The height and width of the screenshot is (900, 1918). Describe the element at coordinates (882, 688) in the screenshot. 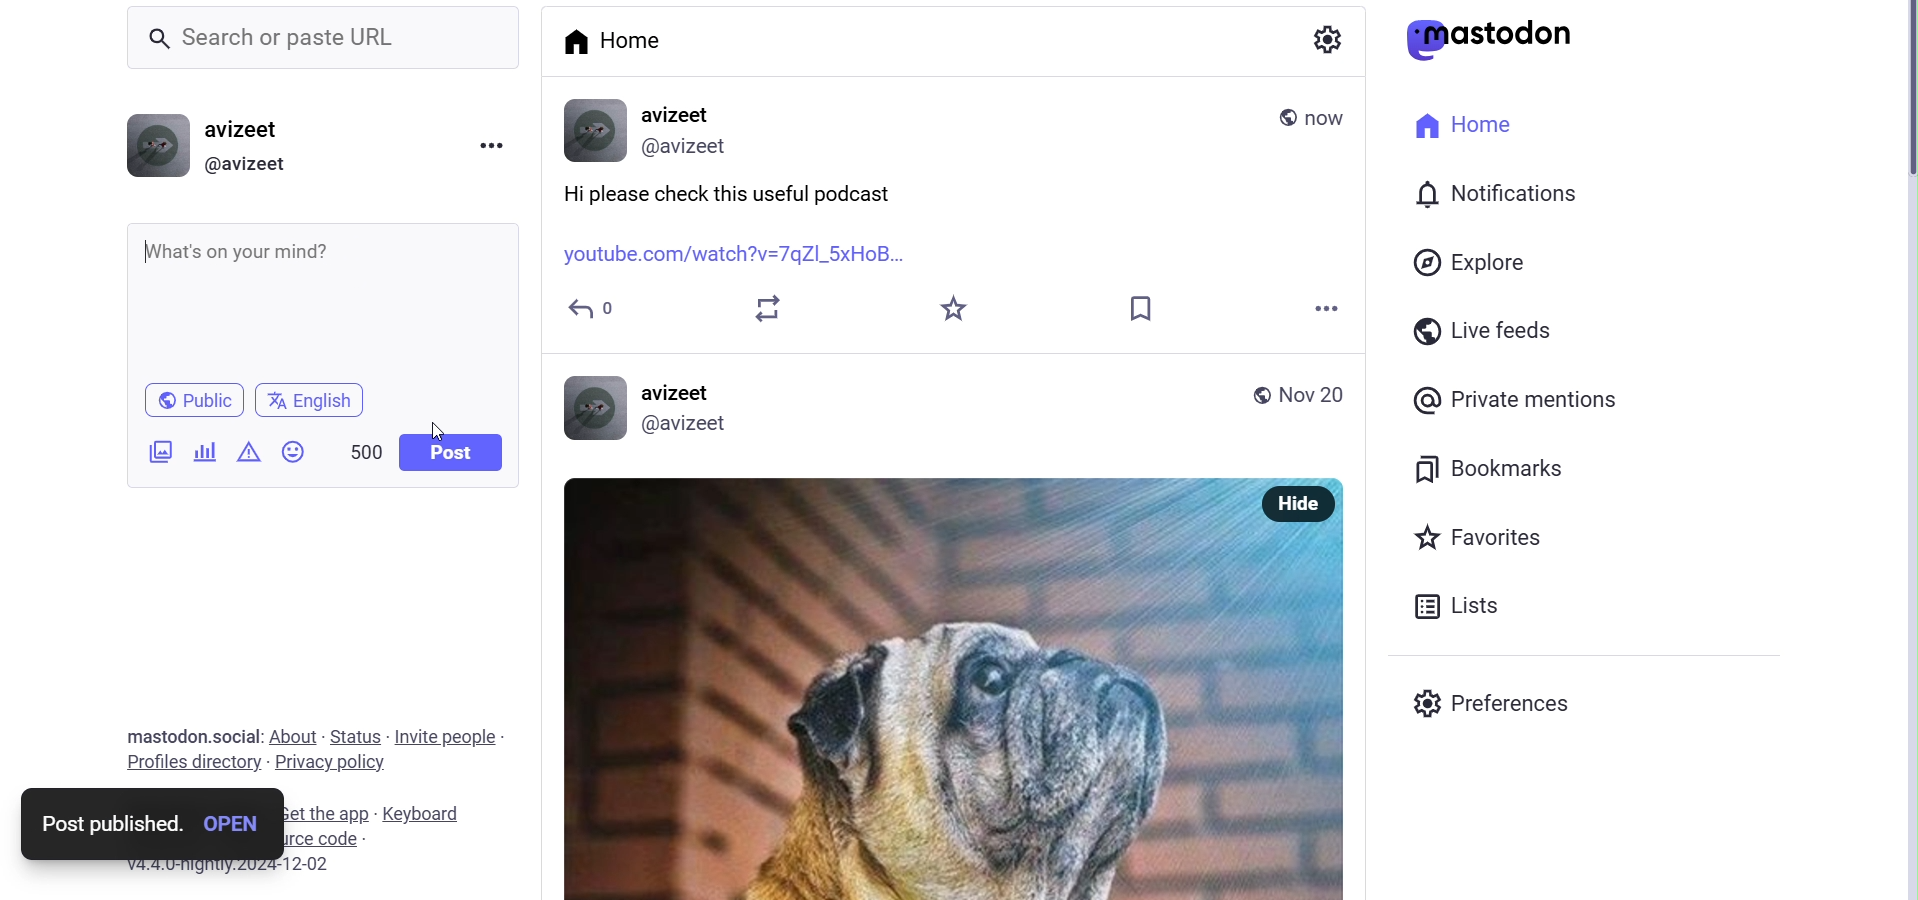

I see `image` at that location.